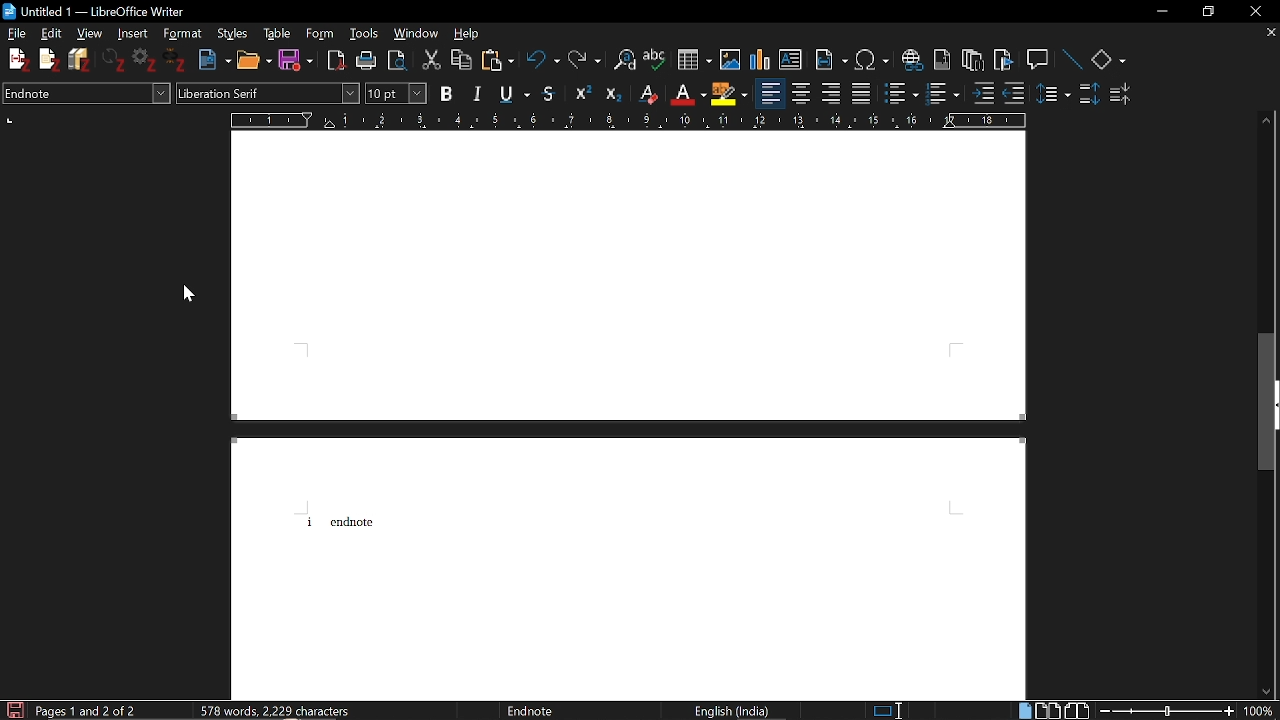 The width and height of the screenshot is (1280, 720). I want to click on endnote, so click(552, 711).